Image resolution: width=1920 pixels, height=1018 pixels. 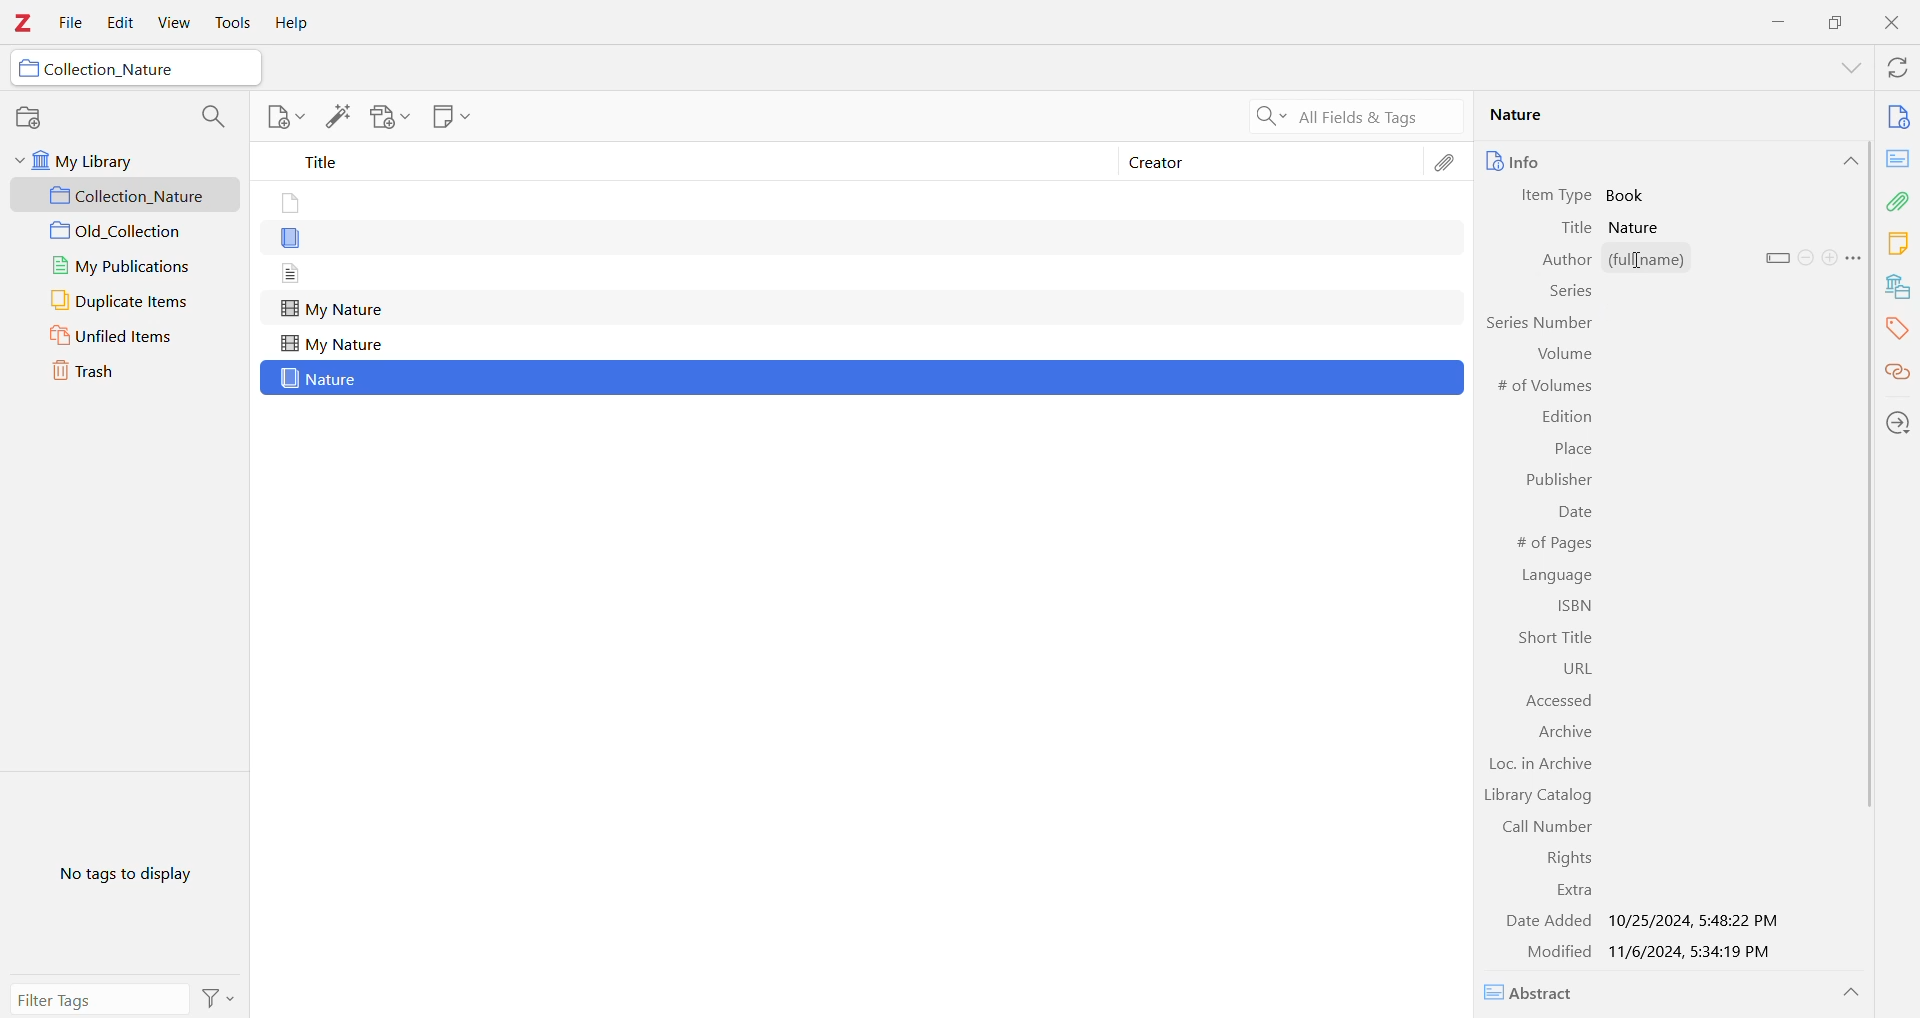 What do you see at coordinates (1897, 245) in the screenshot?
I see `Notes` at bounding box center [1897, 245].